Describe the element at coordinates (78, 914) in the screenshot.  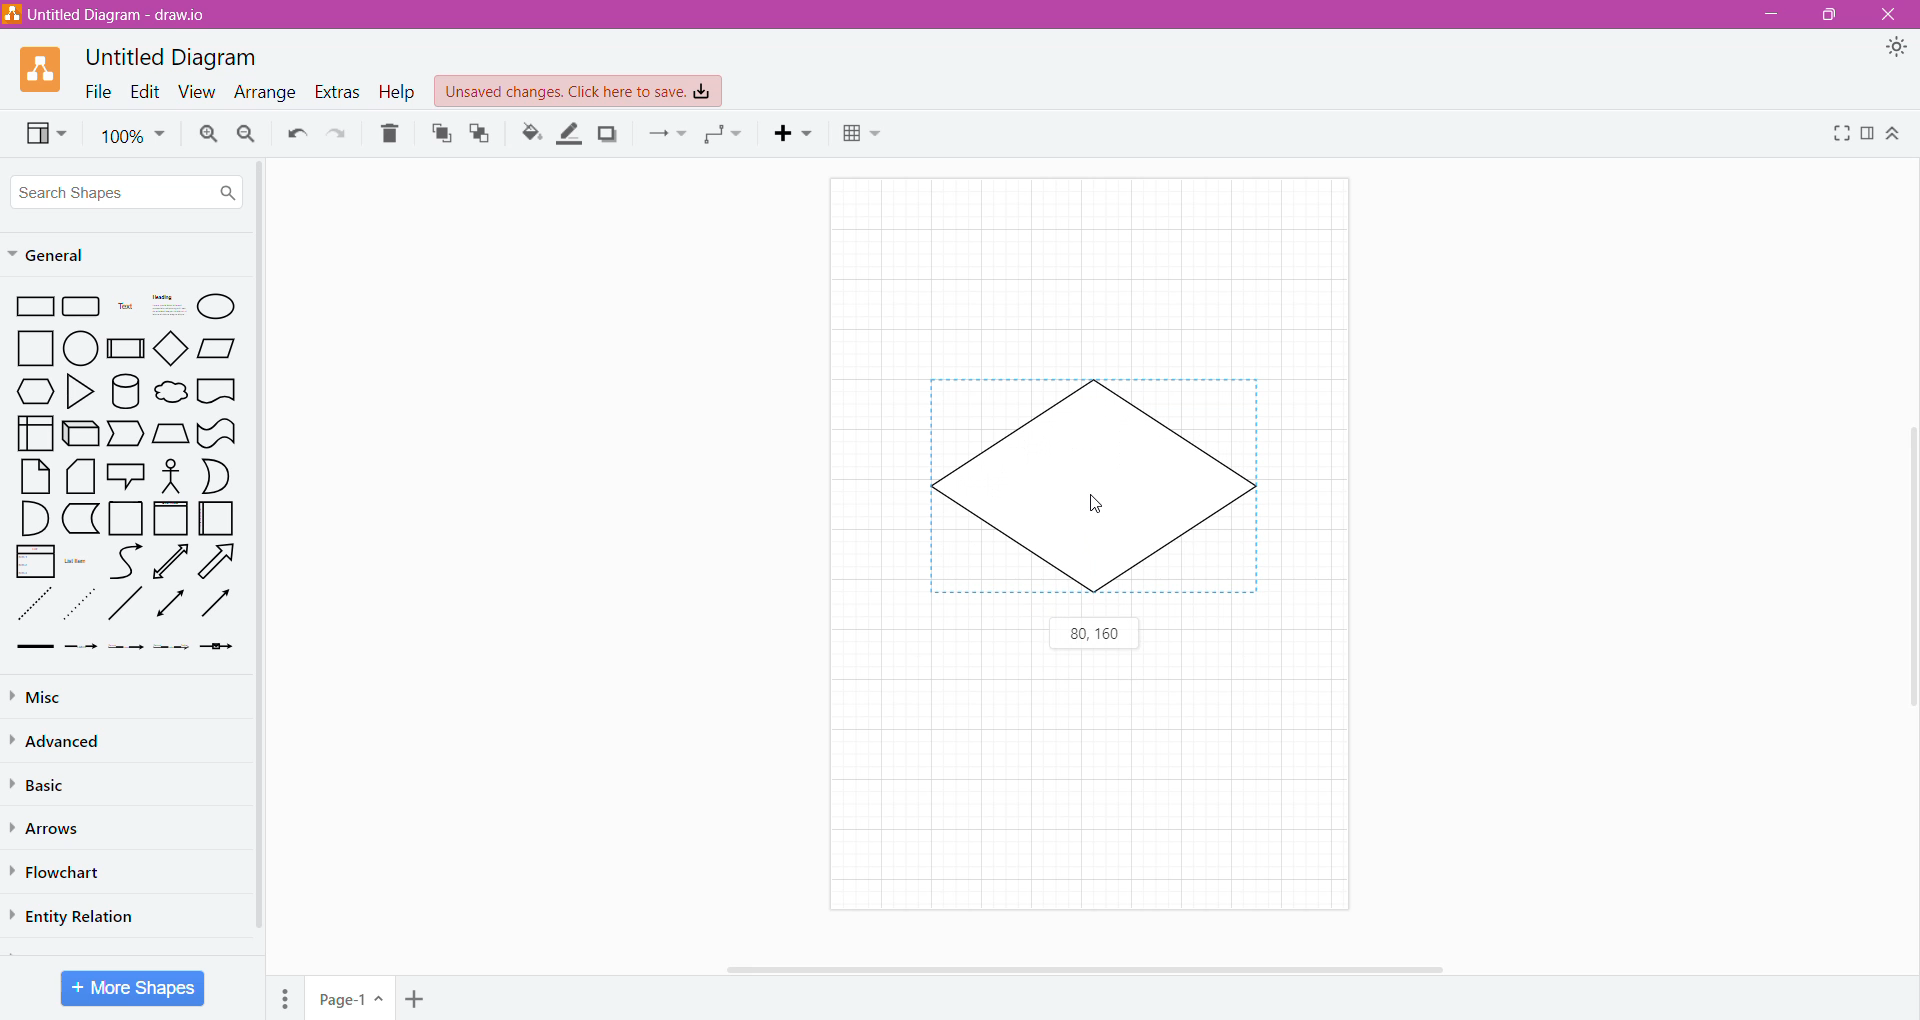
I see `Entity Relation` at that location.